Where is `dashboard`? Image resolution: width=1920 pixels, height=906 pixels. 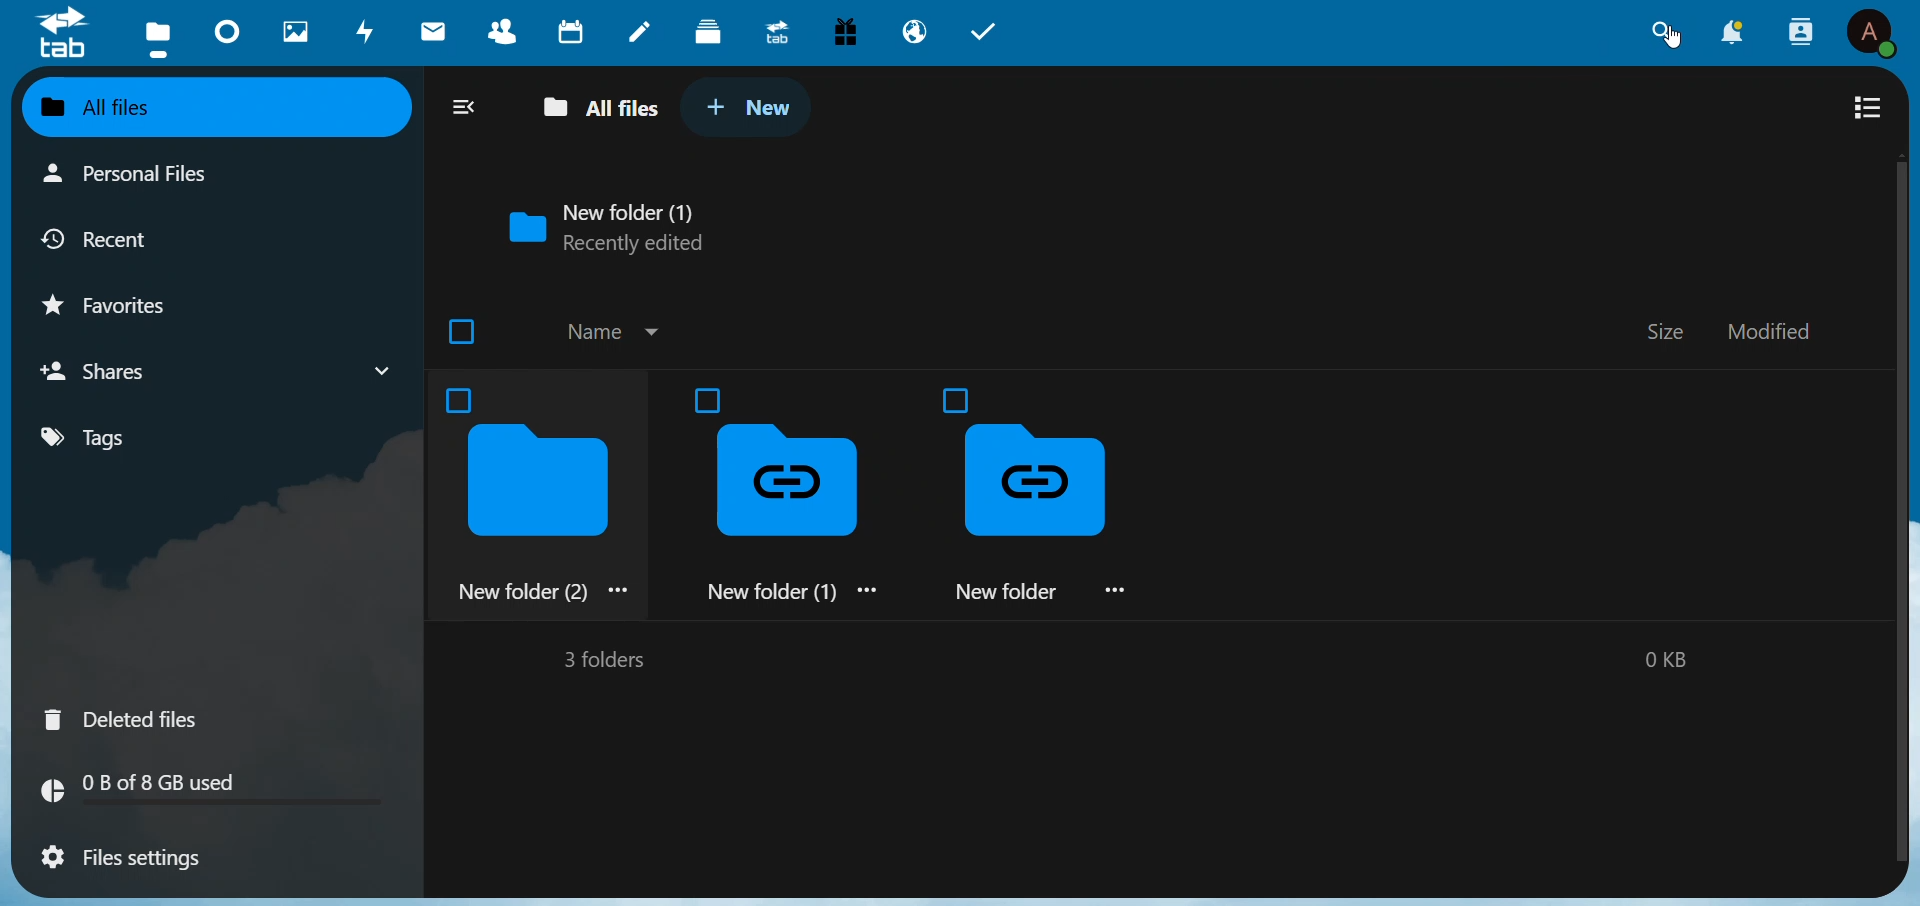
dashboard is located at coordinates (229, 33).